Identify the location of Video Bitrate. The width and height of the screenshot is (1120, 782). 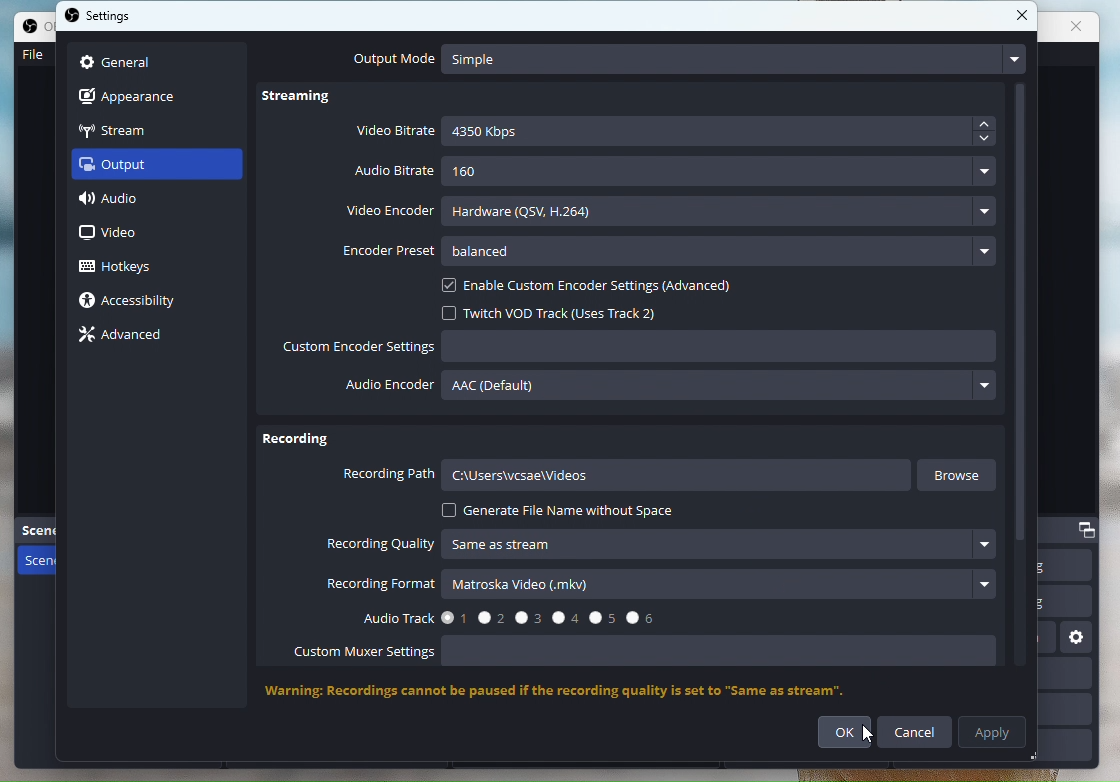
(677, 133).